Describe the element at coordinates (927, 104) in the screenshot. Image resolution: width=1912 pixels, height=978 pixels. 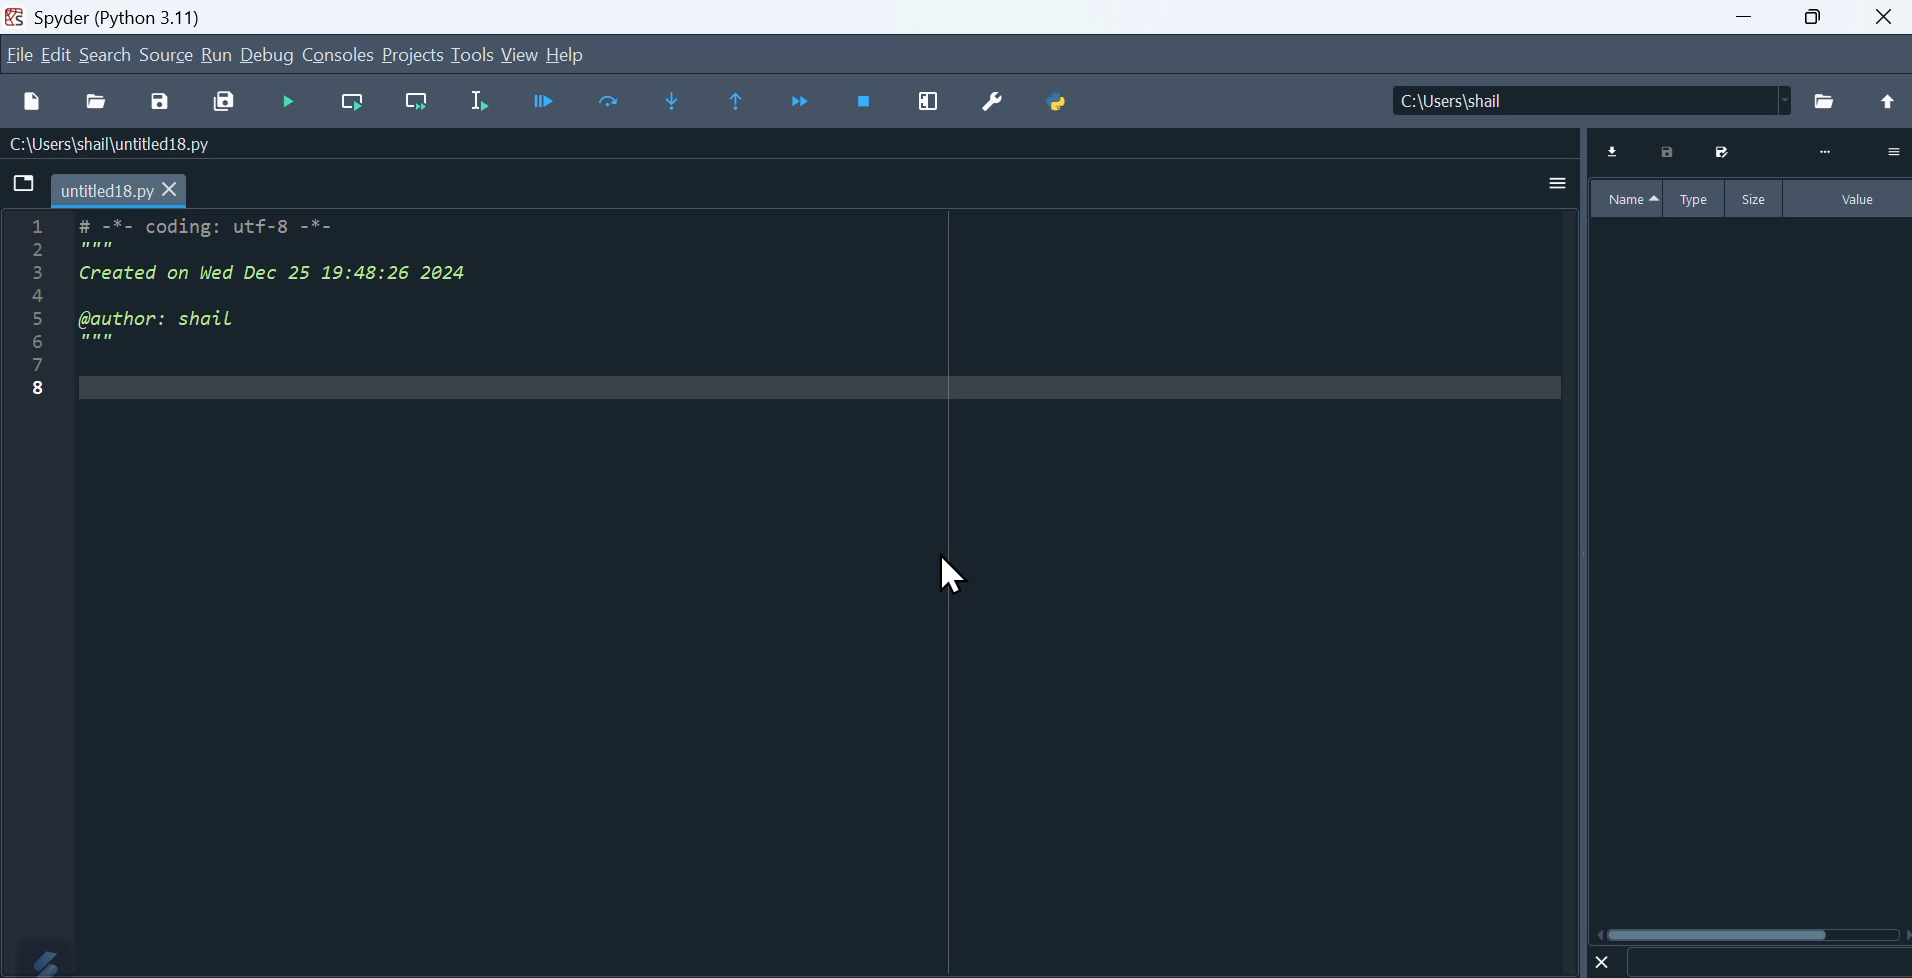
I see `Maximise current window` at that location.